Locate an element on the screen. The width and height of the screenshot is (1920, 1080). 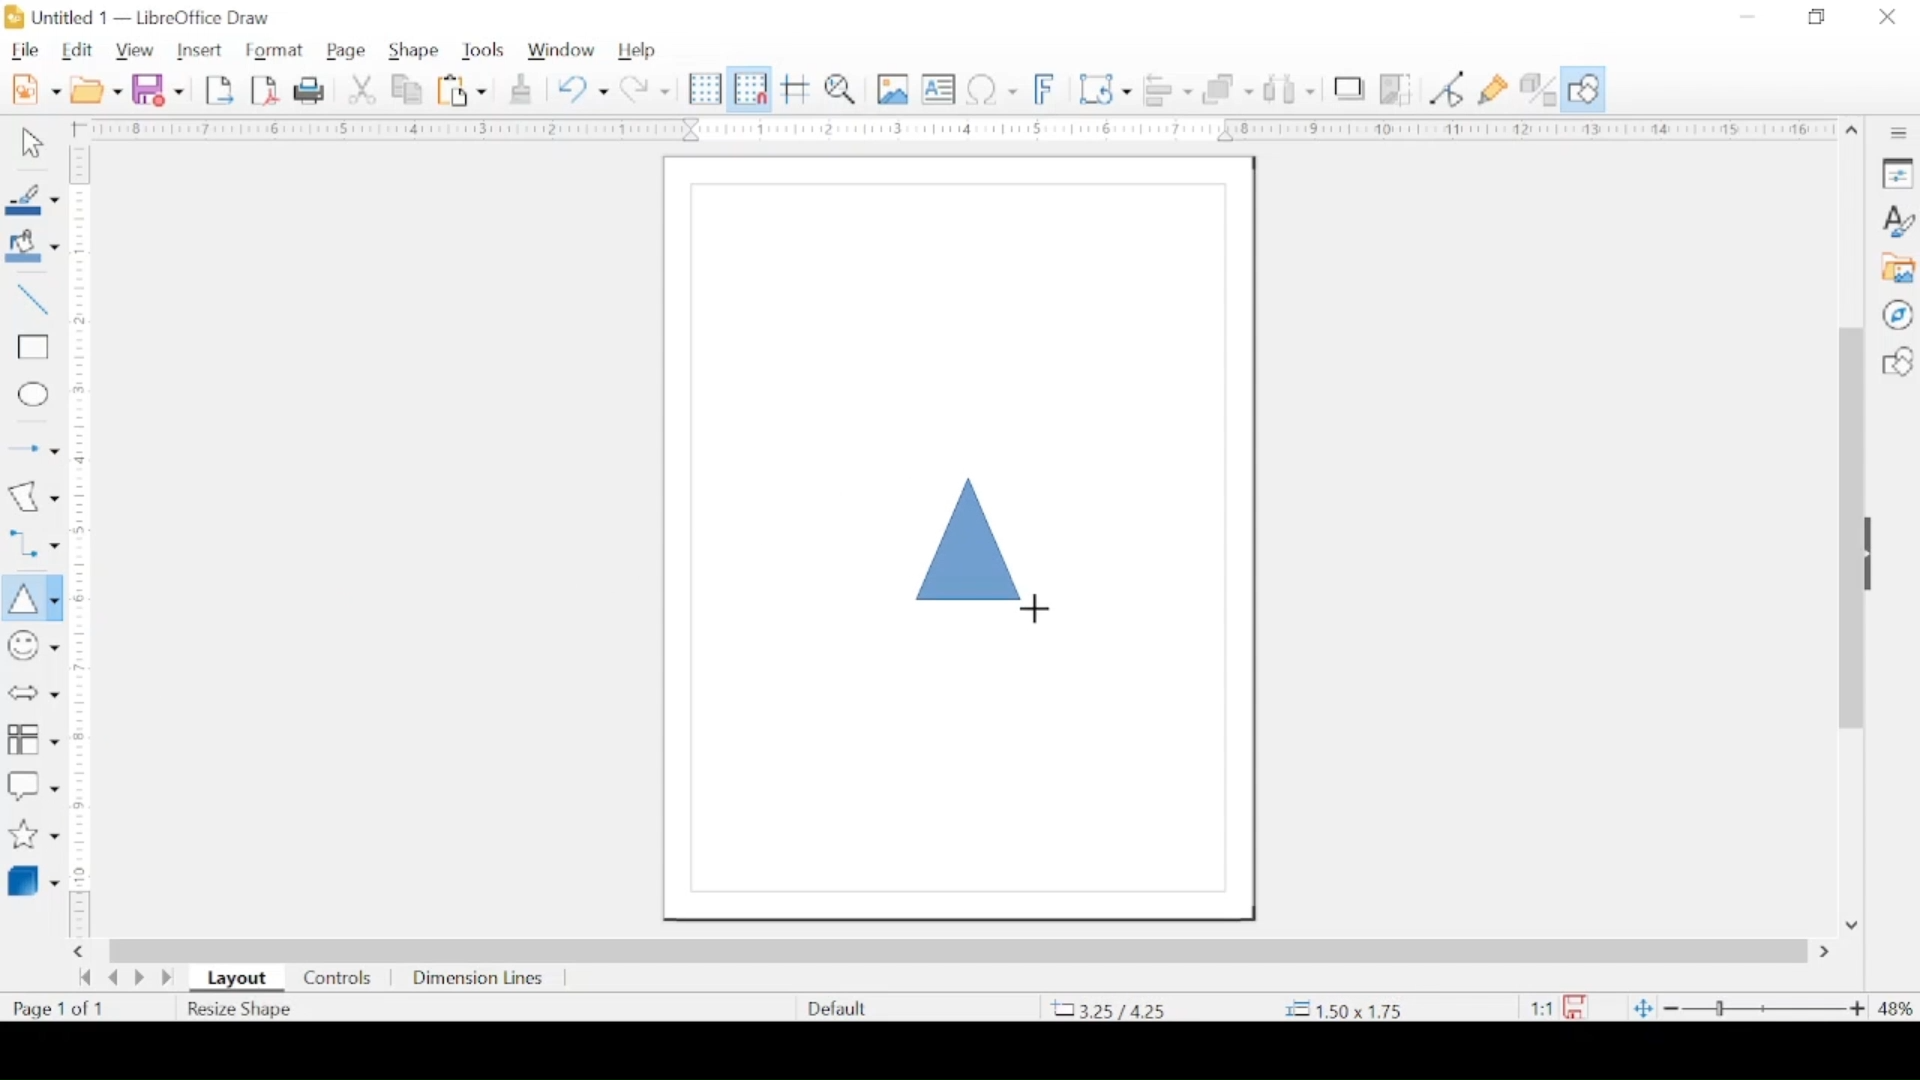
triangel is located at coordinates (971, 542).